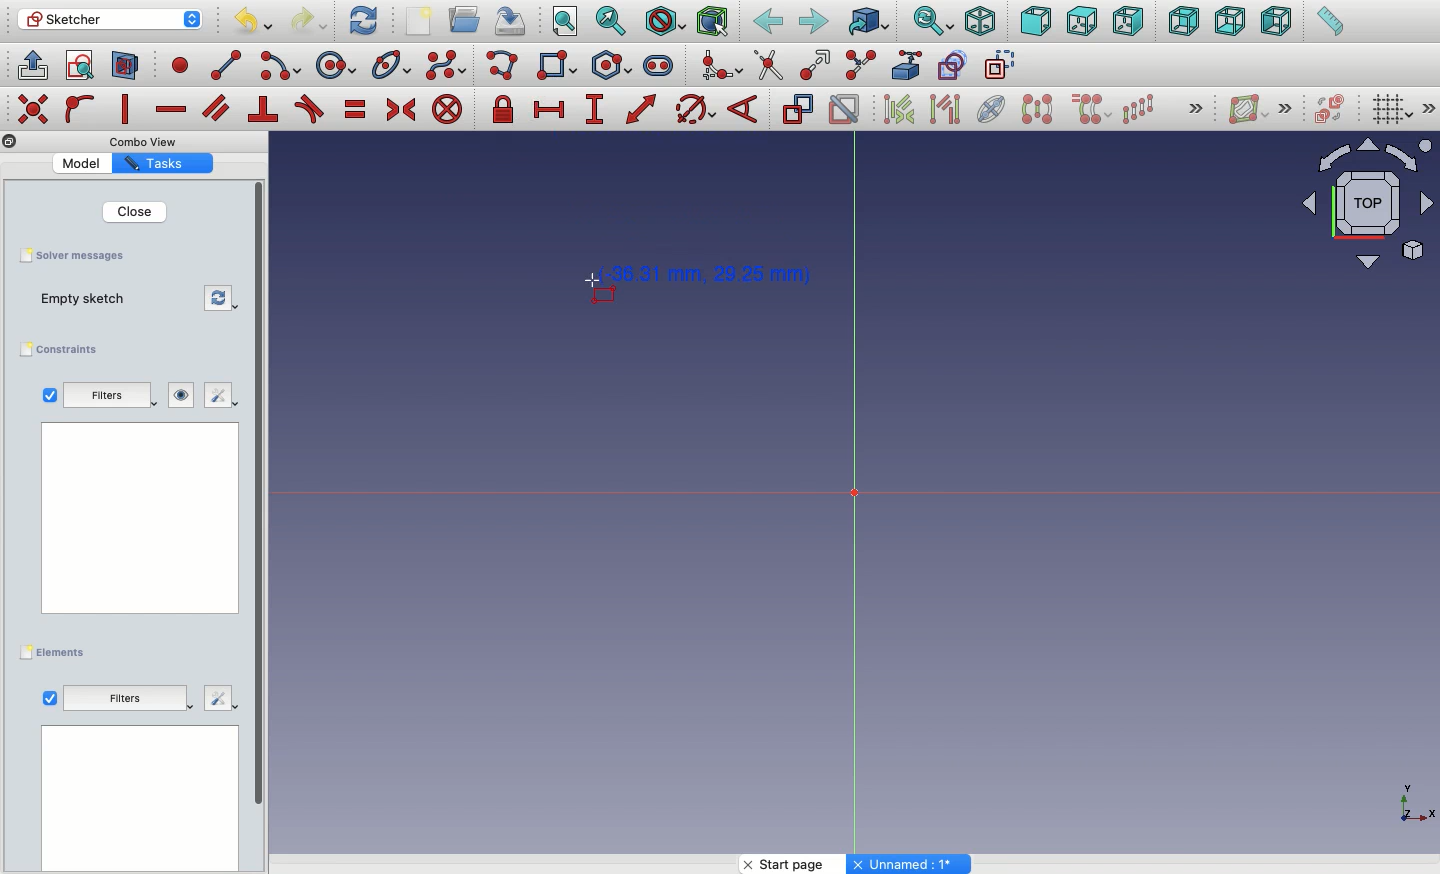 This screenshot has width=1440, height=874. What do you see at coordinates (709, 275) in the screenshot?
I see `(-38.31 mm, 29.25 mm)` at bounding box center [709, 275].